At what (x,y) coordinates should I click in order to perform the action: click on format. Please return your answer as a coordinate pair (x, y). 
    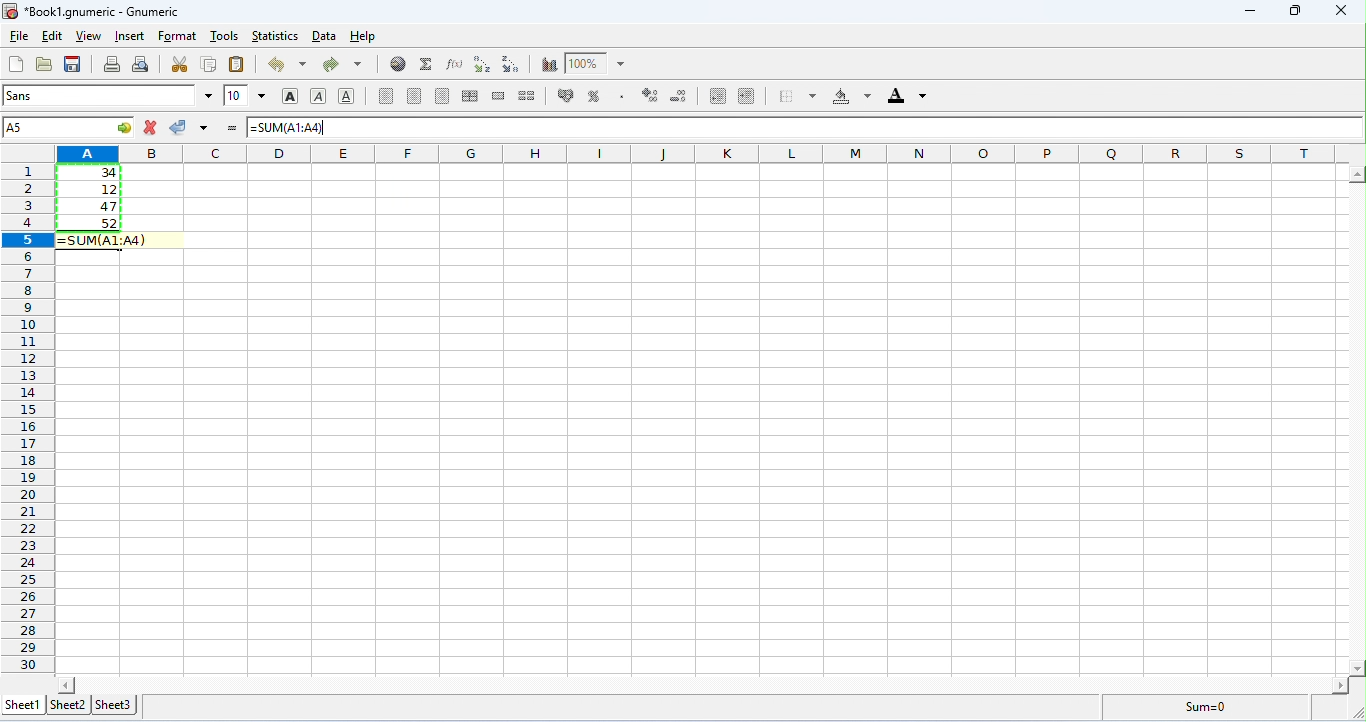
    Looking at the image, I should click on (177, 37).